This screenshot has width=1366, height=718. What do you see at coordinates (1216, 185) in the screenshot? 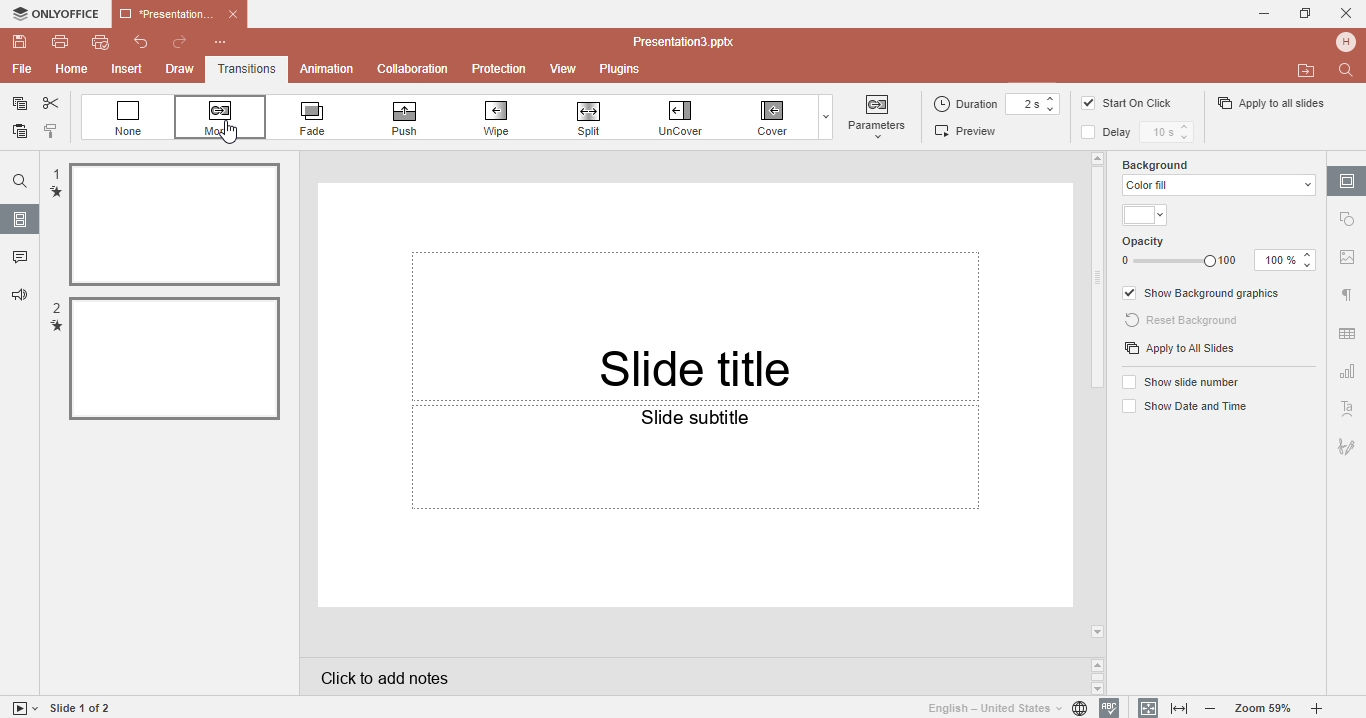
I see `color fill` at bounding box center [1216, 185].